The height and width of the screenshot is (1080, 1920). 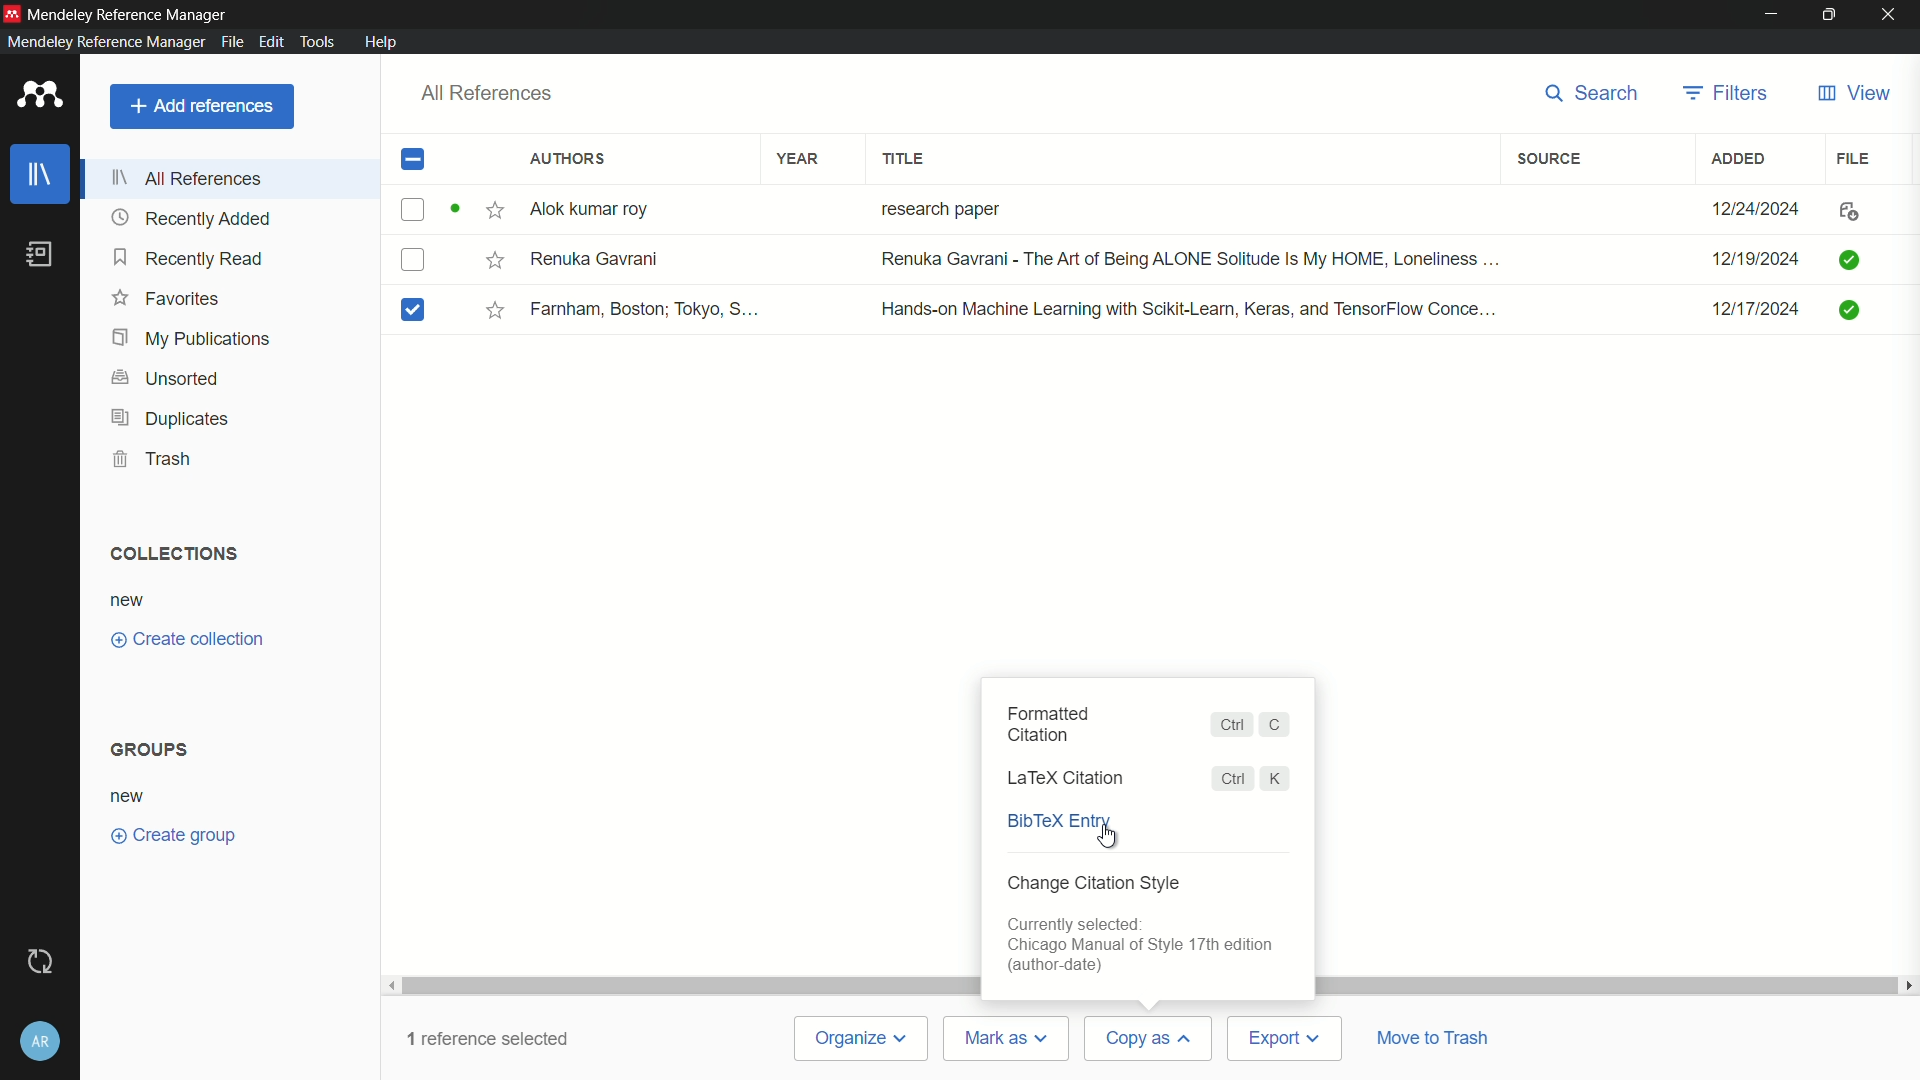 I want to click on Alok Kumar Roy, so click(x=604, y=209).